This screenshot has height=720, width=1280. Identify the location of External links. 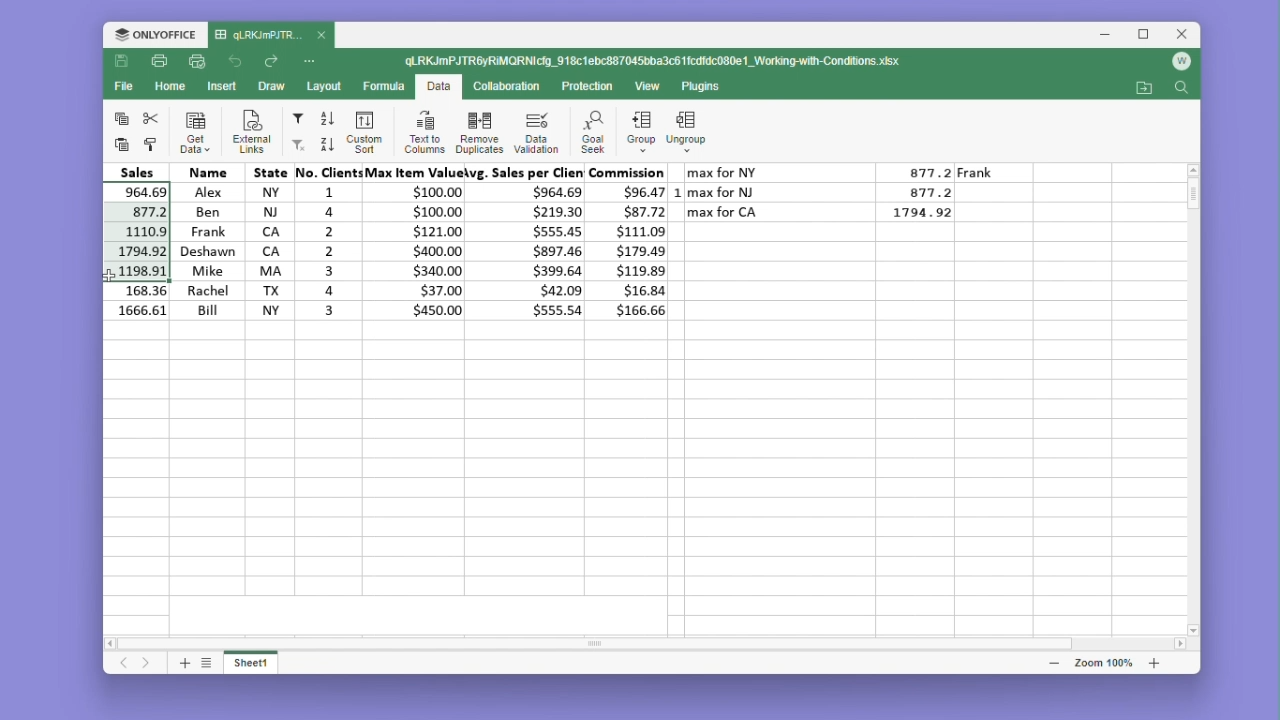
(248, 132).